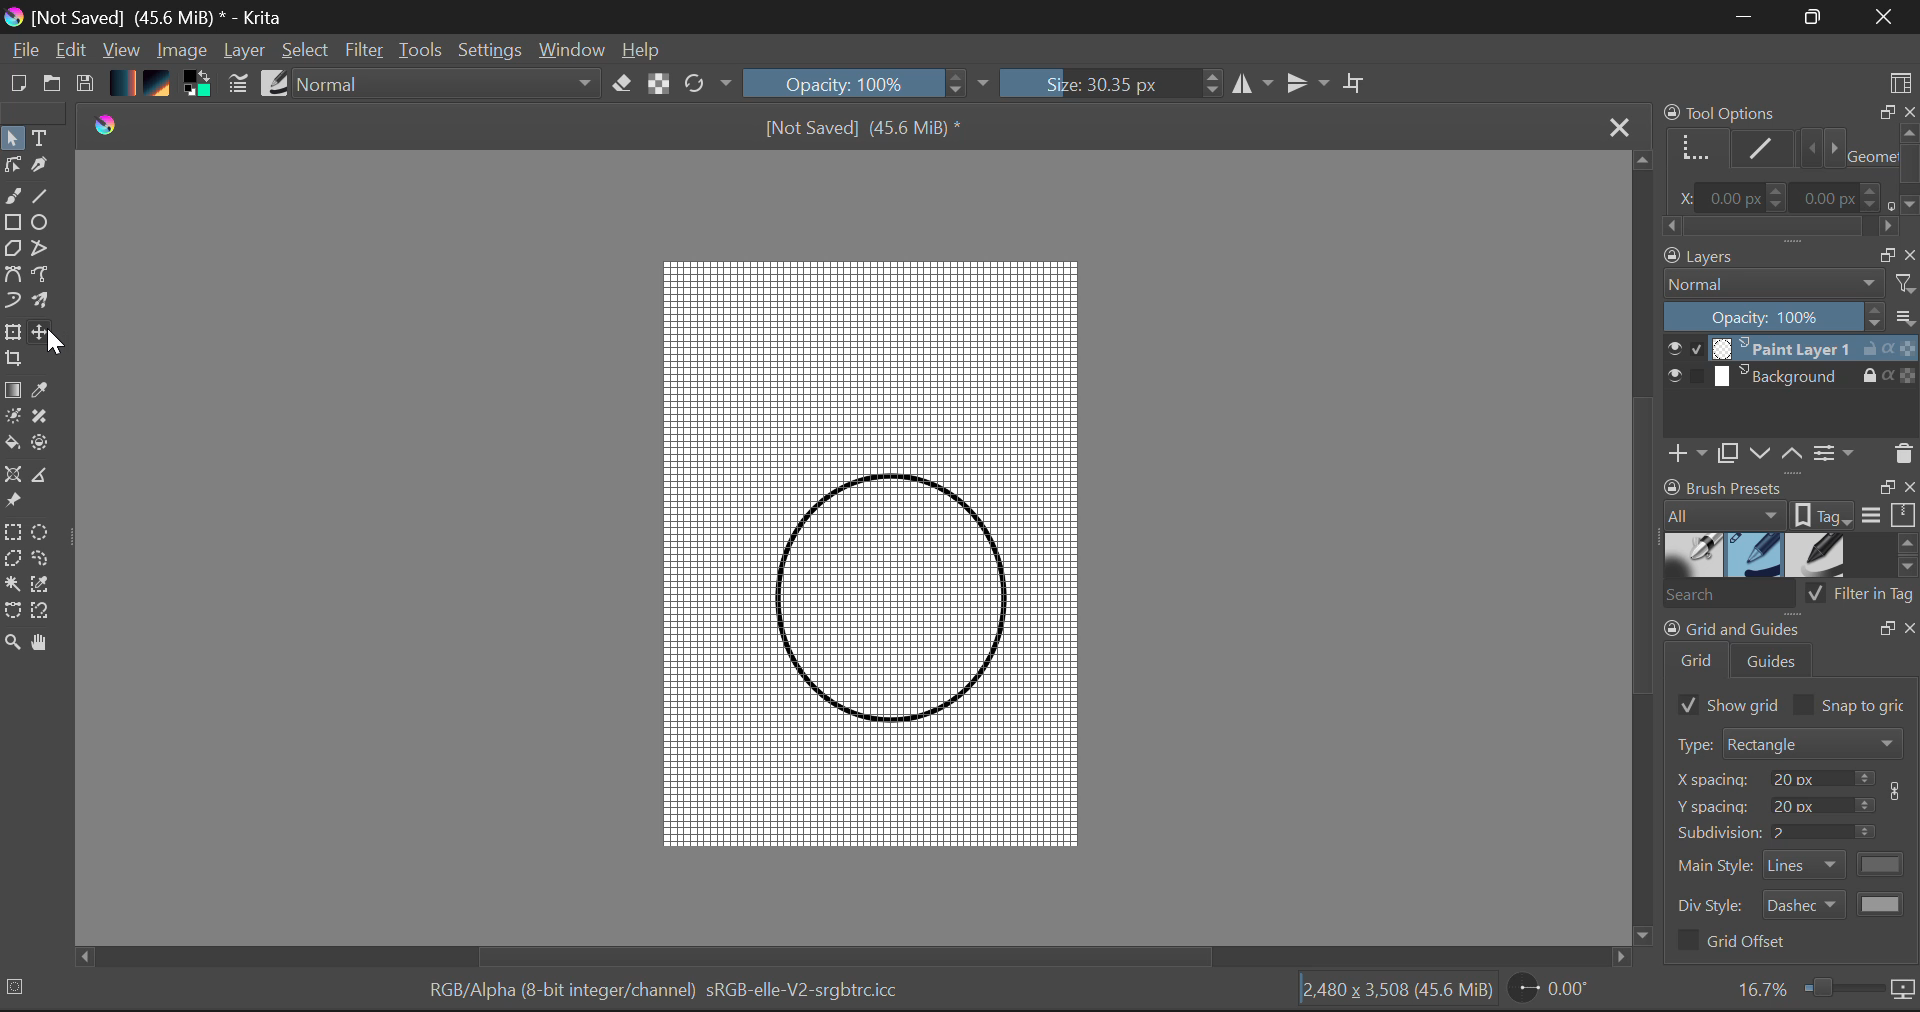  What do you see at coordinates (12, 641) in the screenshot?
I see `Zoom` at bounding box center [12, 641].